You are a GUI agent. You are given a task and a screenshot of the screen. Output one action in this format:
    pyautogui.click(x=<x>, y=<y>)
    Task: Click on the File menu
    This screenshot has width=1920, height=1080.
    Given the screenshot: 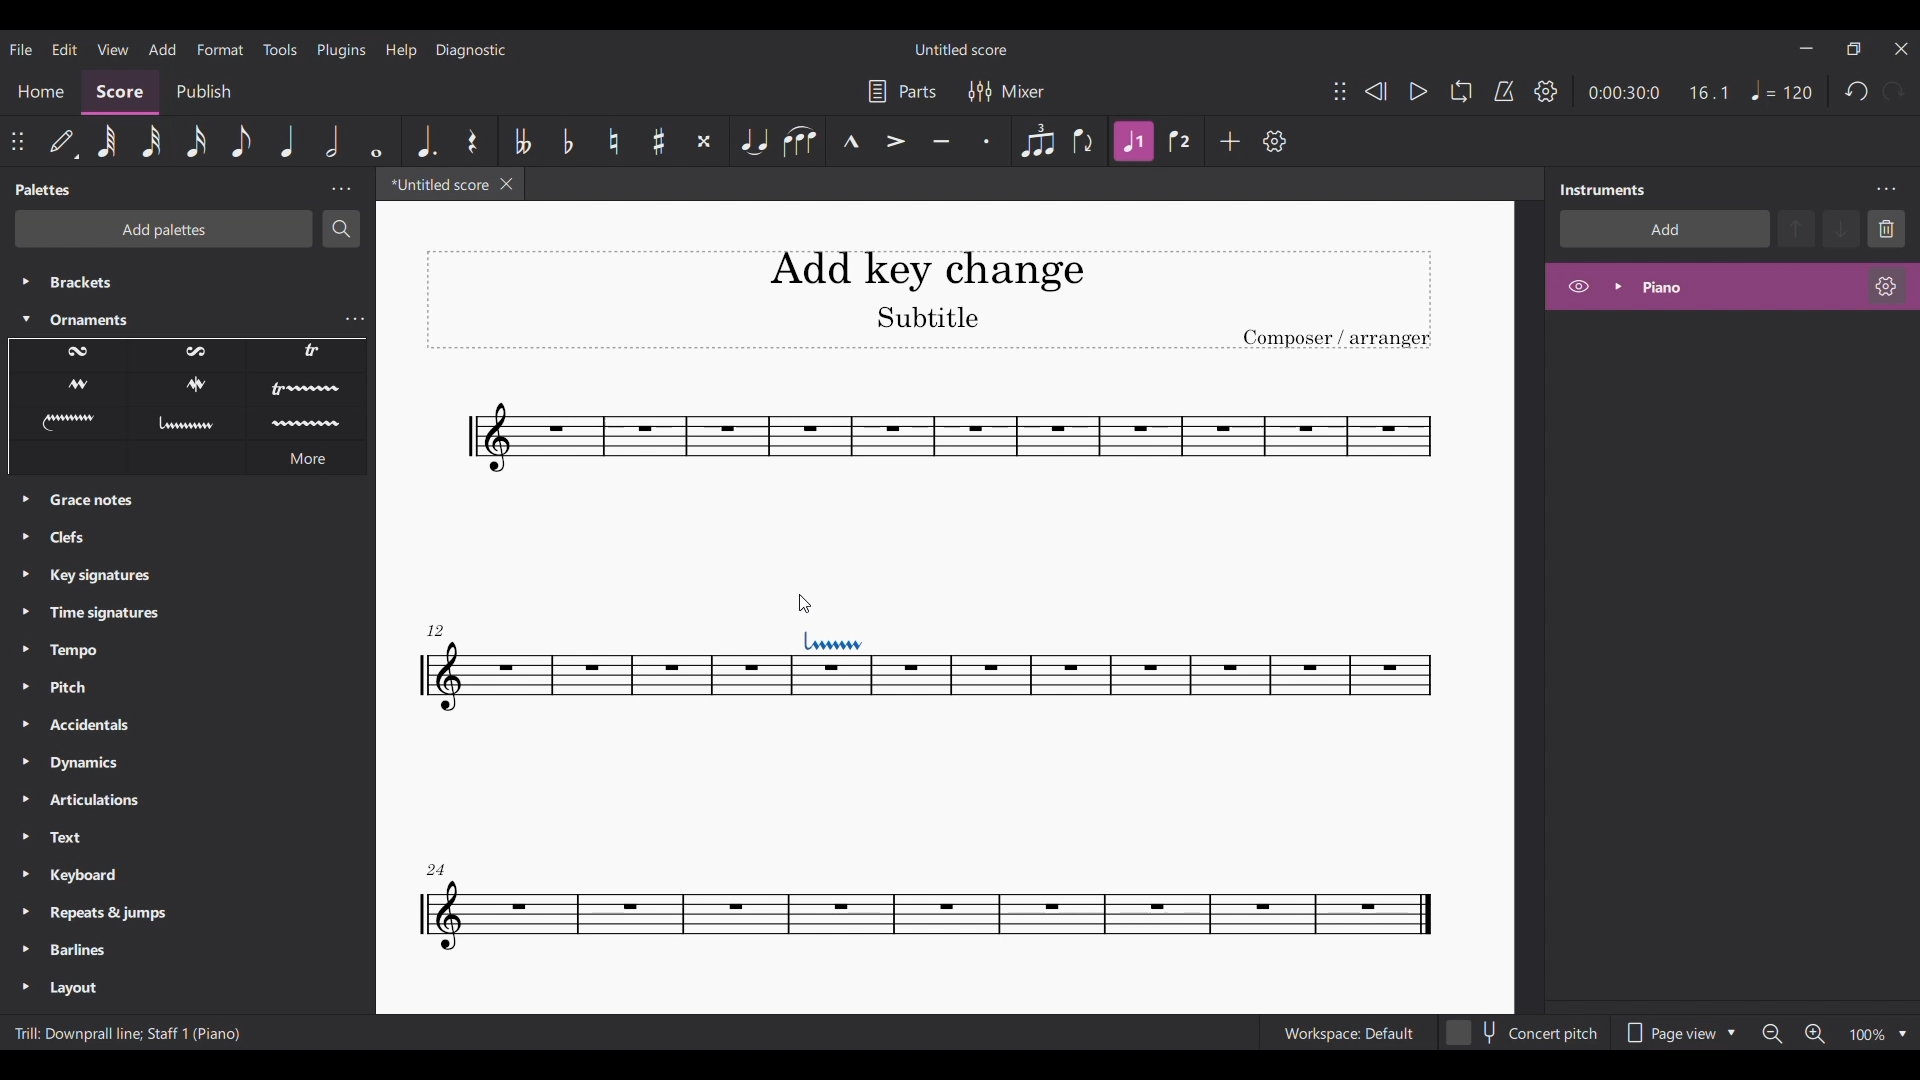 What is the action you would take?
    pyautogui.click(x=21, y=48)
    